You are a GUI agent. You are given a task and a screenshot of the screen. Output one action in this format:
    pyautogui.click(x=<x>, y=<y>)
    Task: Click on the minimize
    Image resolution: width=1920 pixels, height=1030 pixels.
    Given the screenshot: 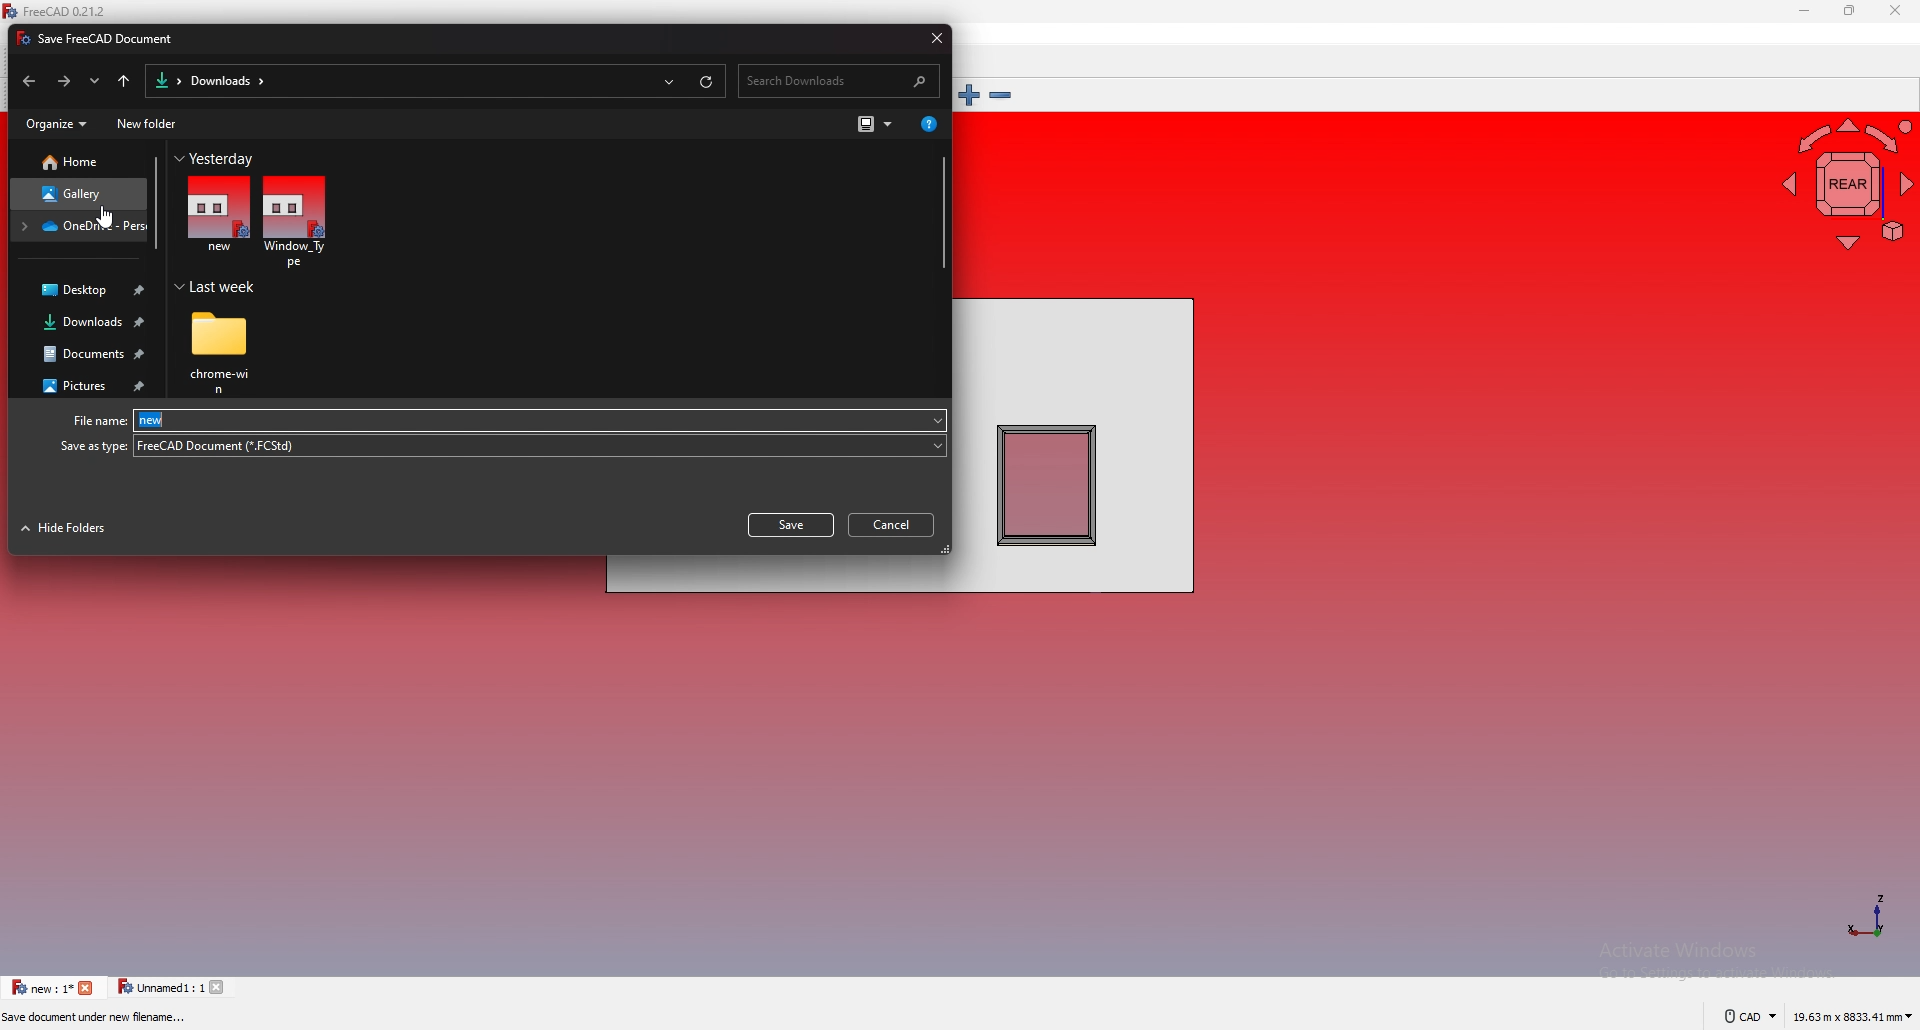 What is the action you would take?
    pyautogui.click(x=1806, y=10)
    